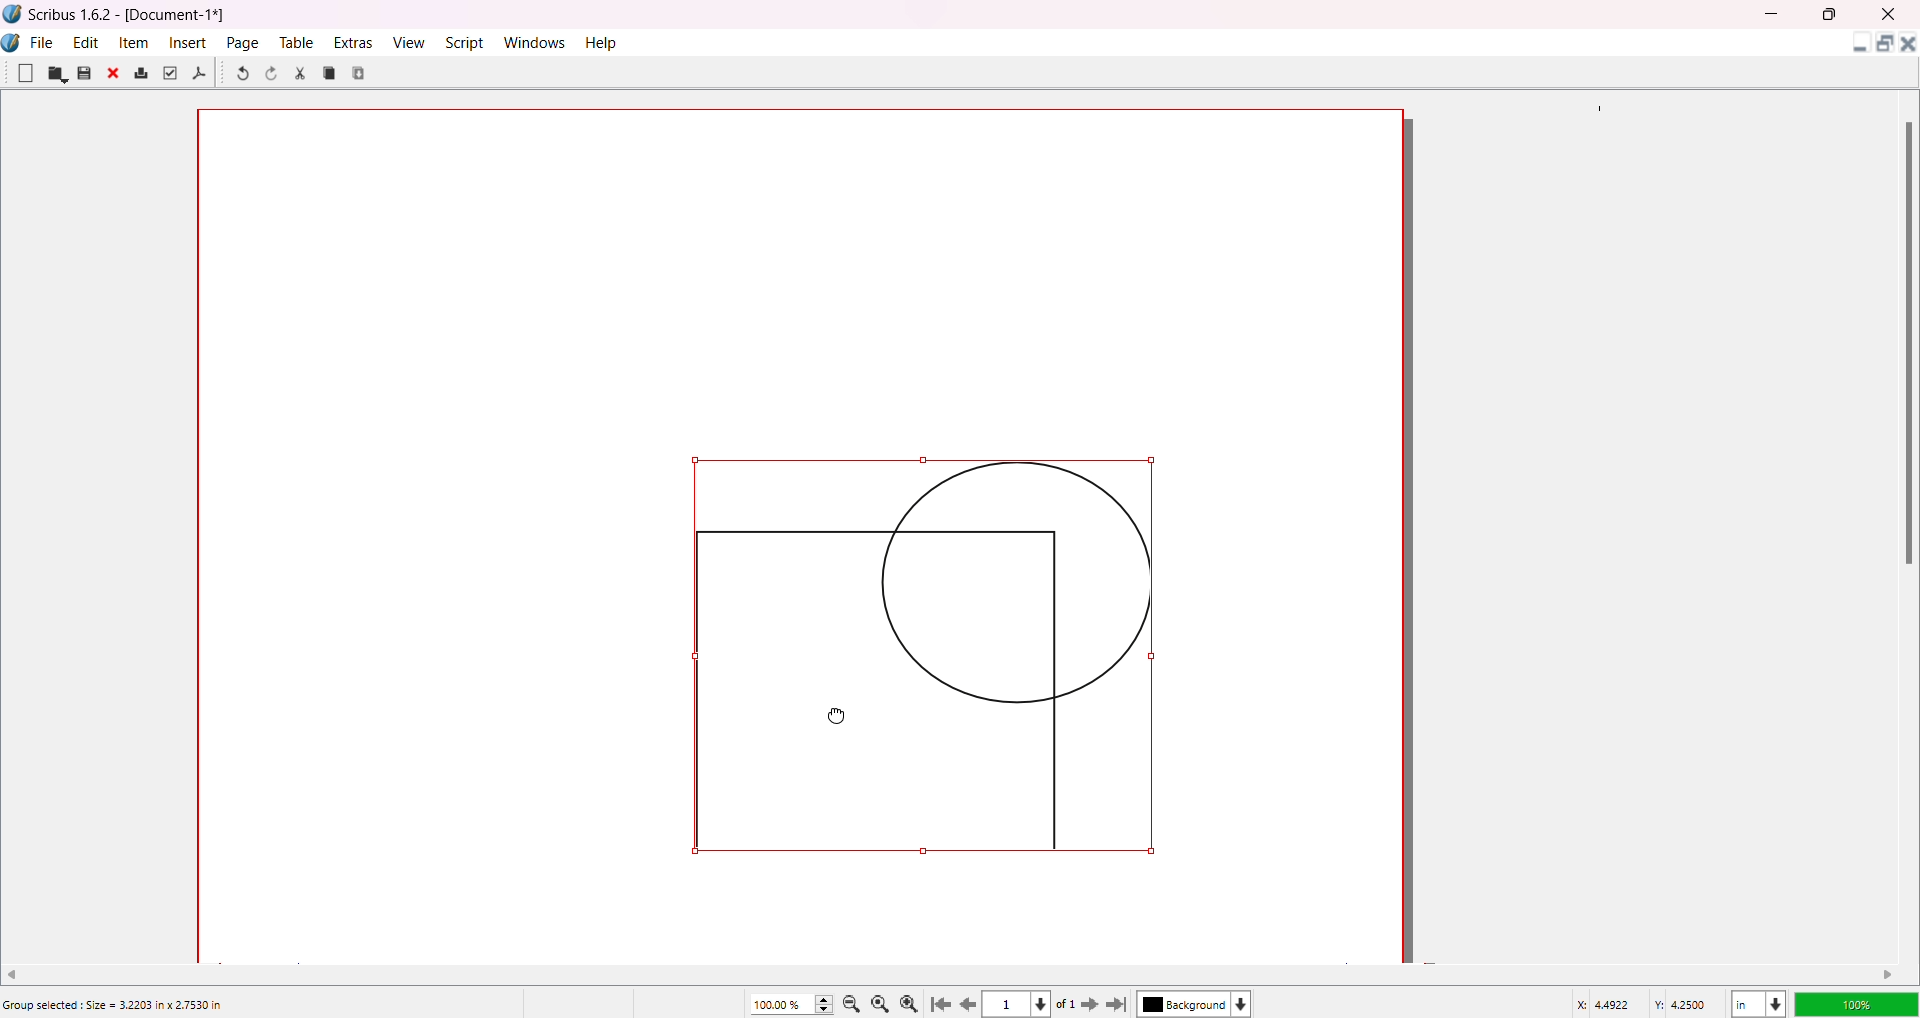  What do you see at coordinates (855, 1003) in the screenshot?
I see `Zoom out` at bounding box center [855, 1003].